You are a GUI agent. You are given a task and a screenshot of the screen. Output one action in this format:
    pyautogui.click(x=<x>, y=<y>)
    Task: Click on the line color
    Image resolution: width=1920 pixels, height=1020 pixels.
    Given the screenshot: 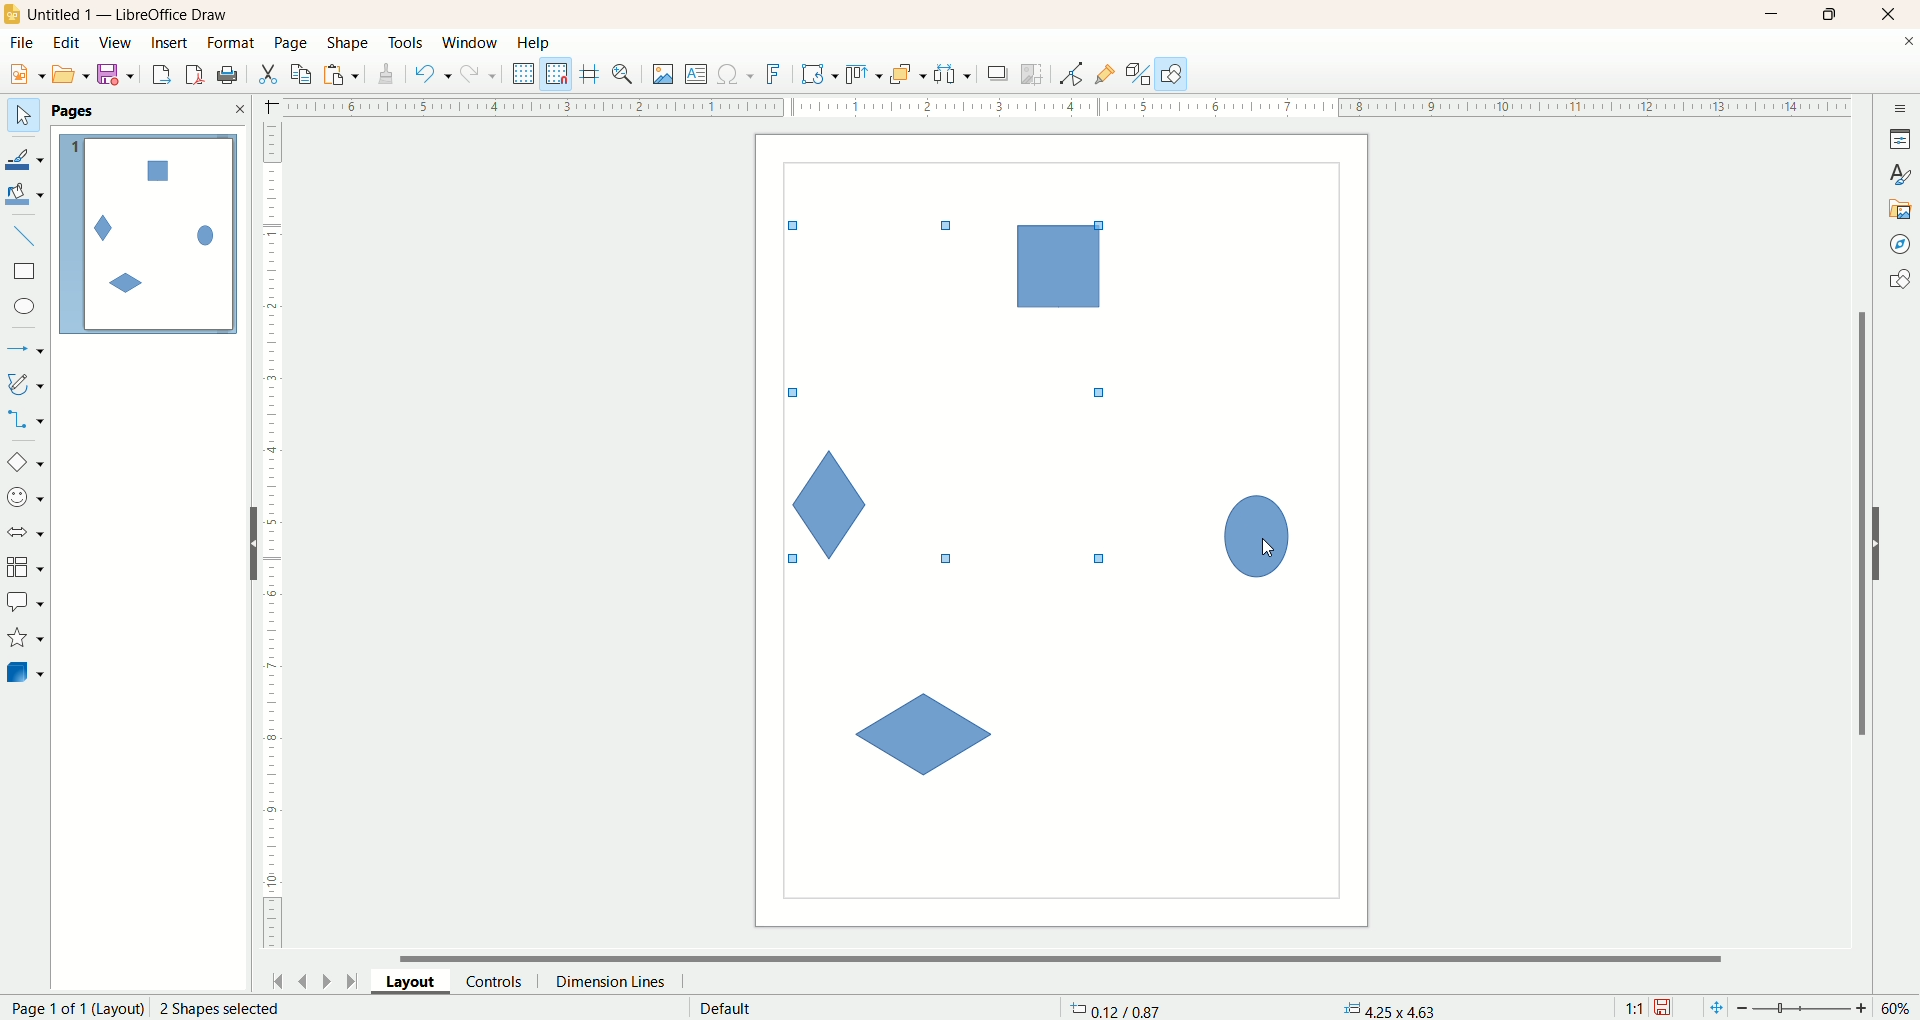 What is the action you would take?
    pyautogui.click(x=26, y=157)
    